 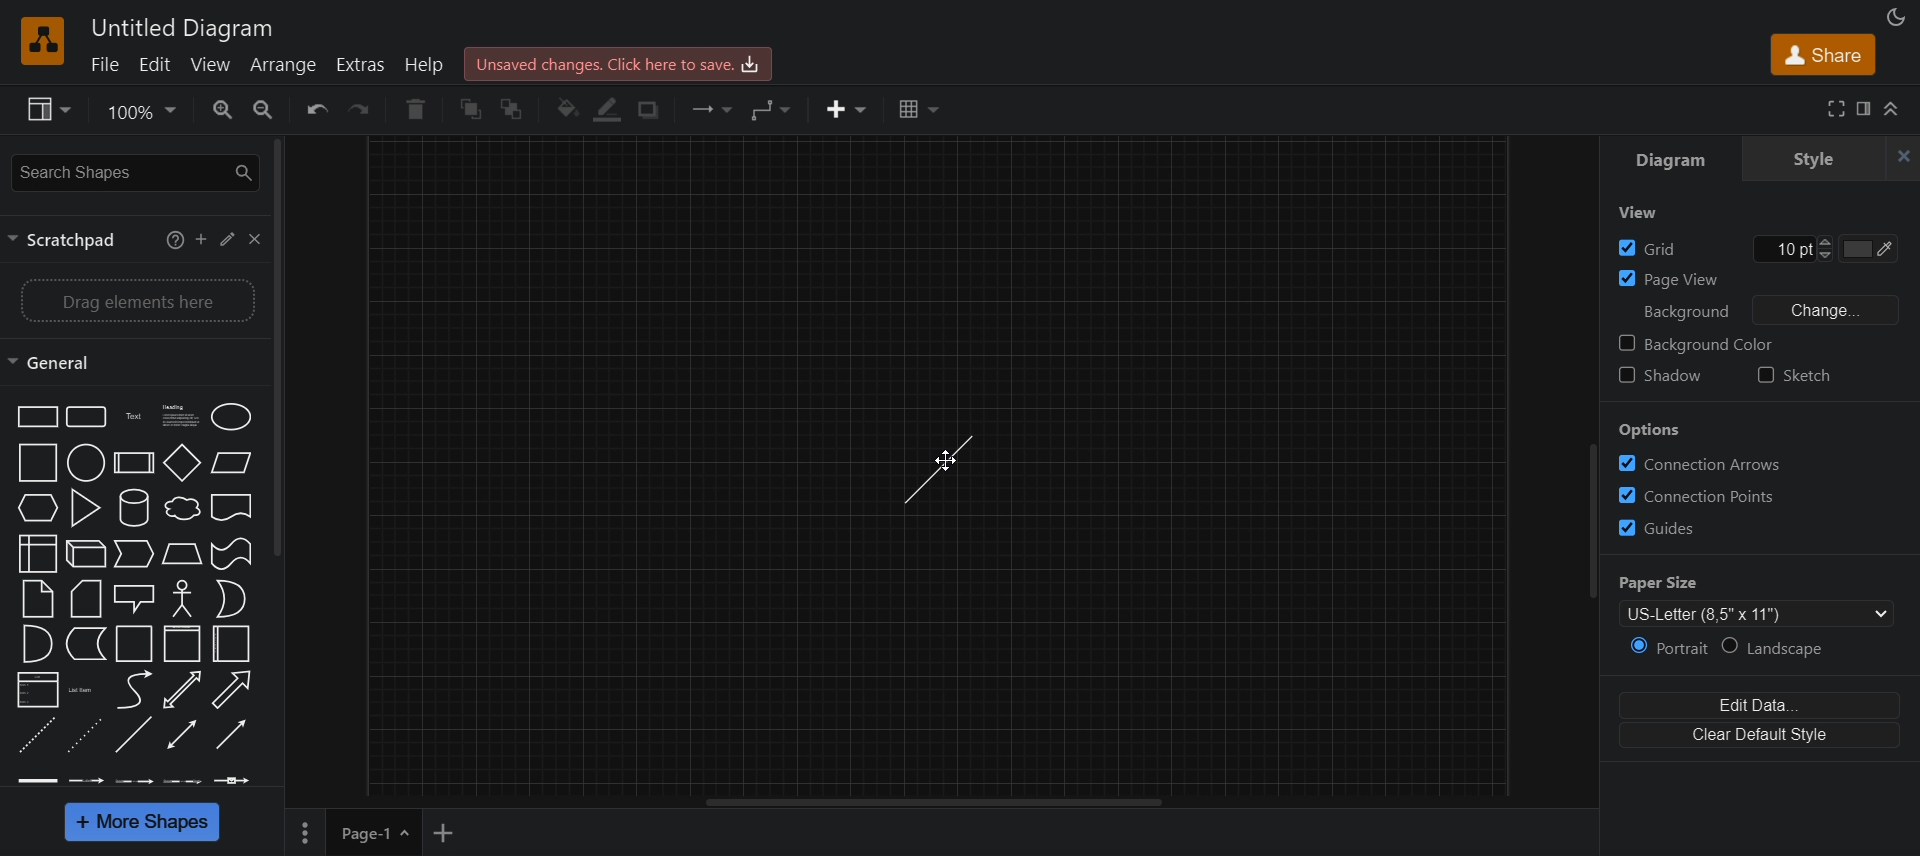 What do you see at coordinates (31, 737) in the screenshot?
I see `dashed line` at bounding box center [31, 737].